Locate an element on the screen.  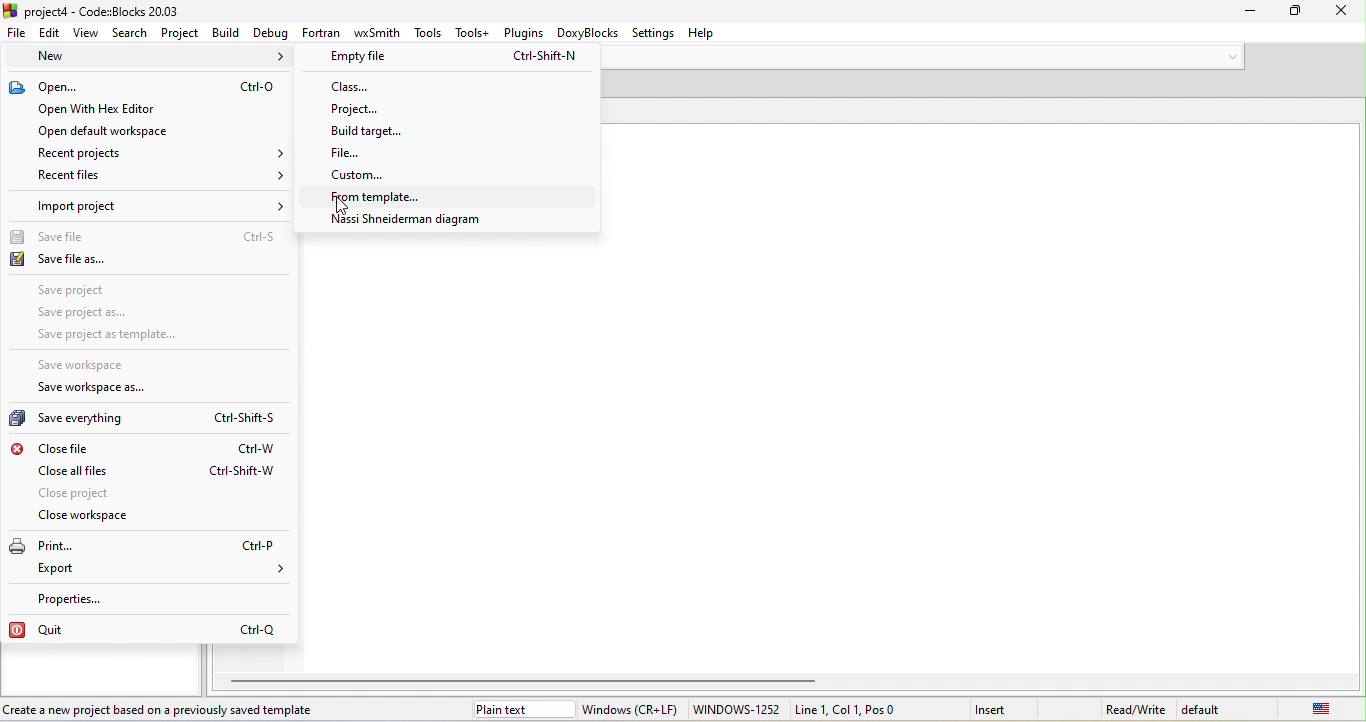
window is located at coordinates (631, 709).